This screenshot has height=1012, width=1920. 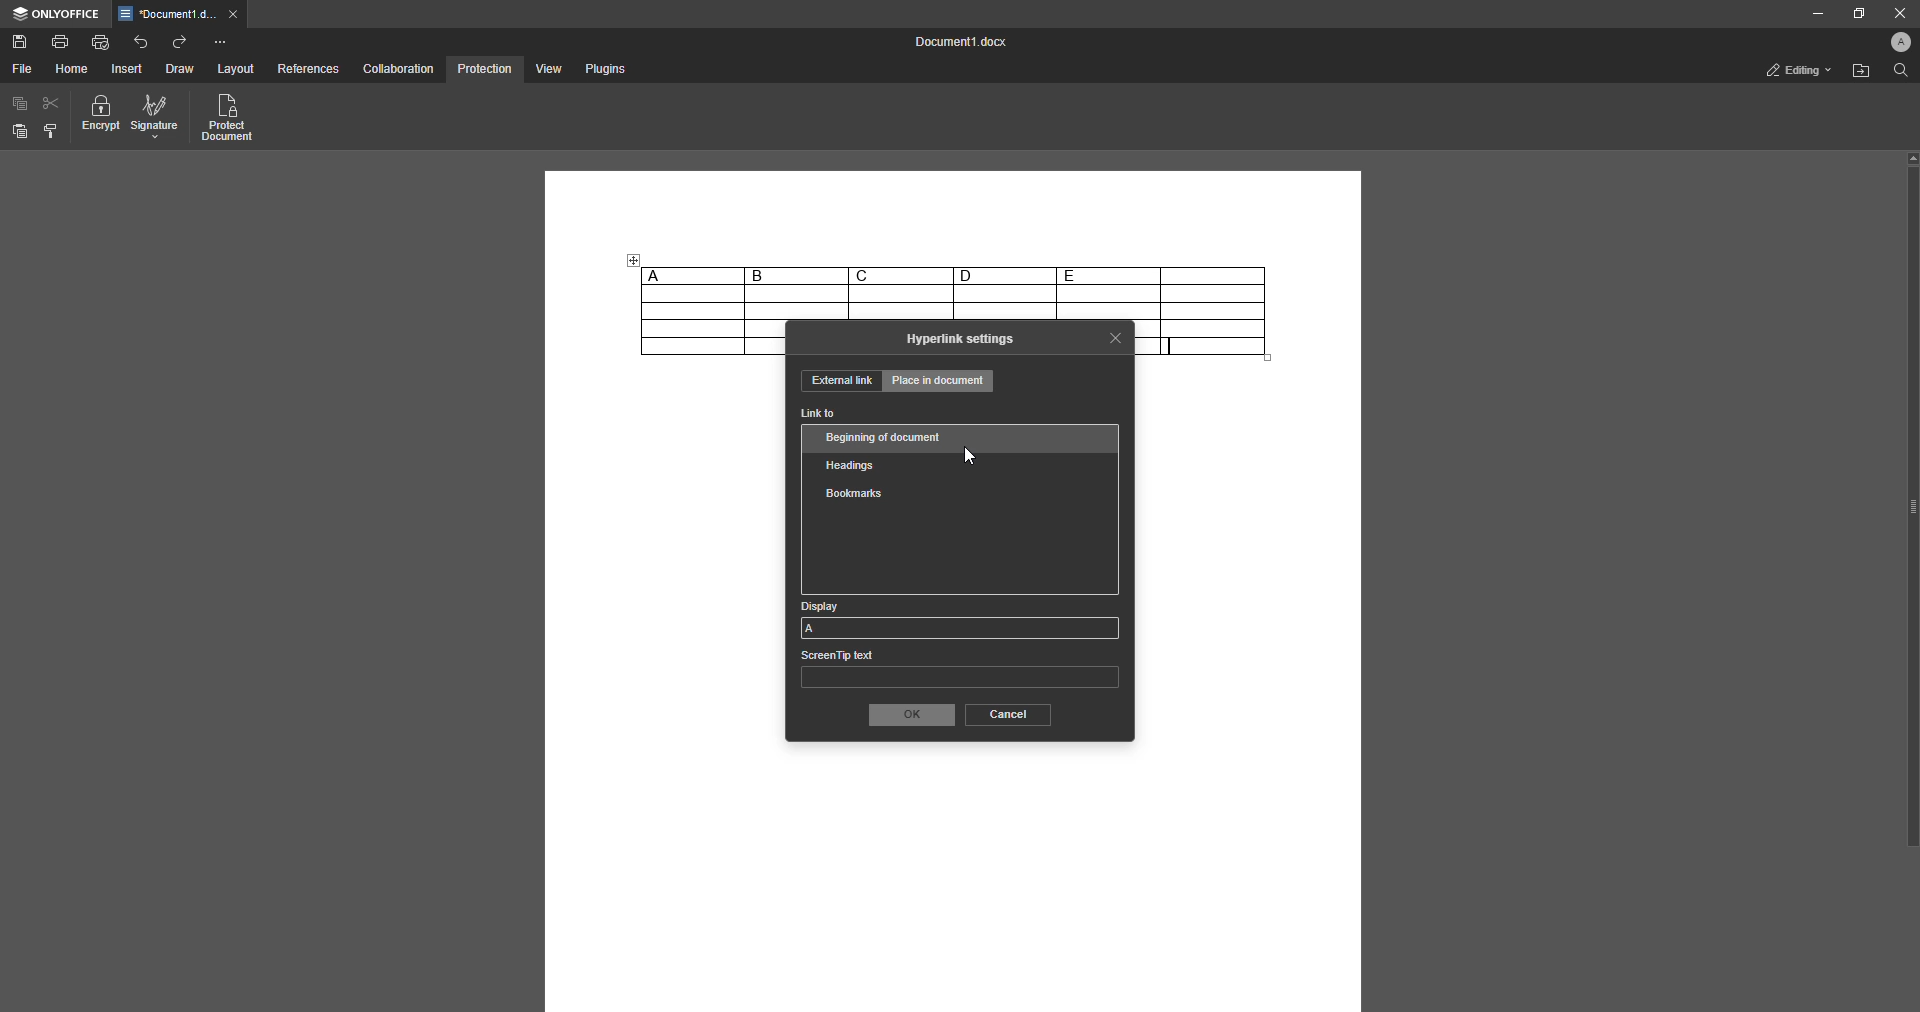 I want to click on Plugins, so click(x=603, y=70).